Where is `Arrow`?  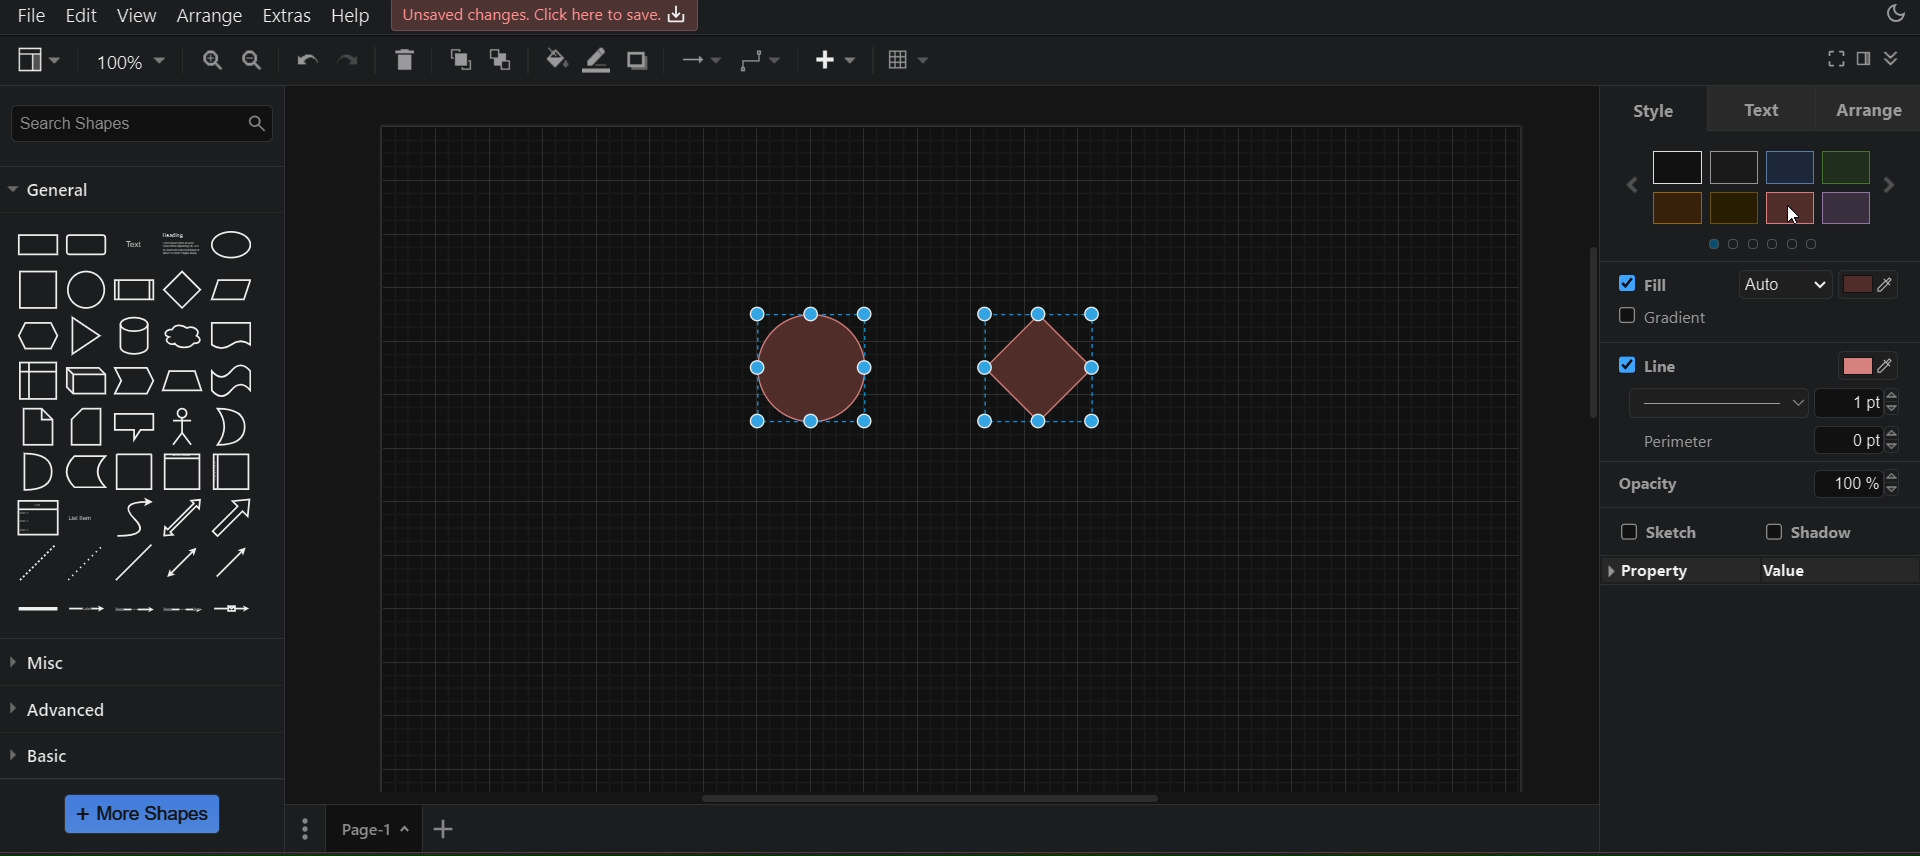 Arrow is located at coordinates (235, 518).